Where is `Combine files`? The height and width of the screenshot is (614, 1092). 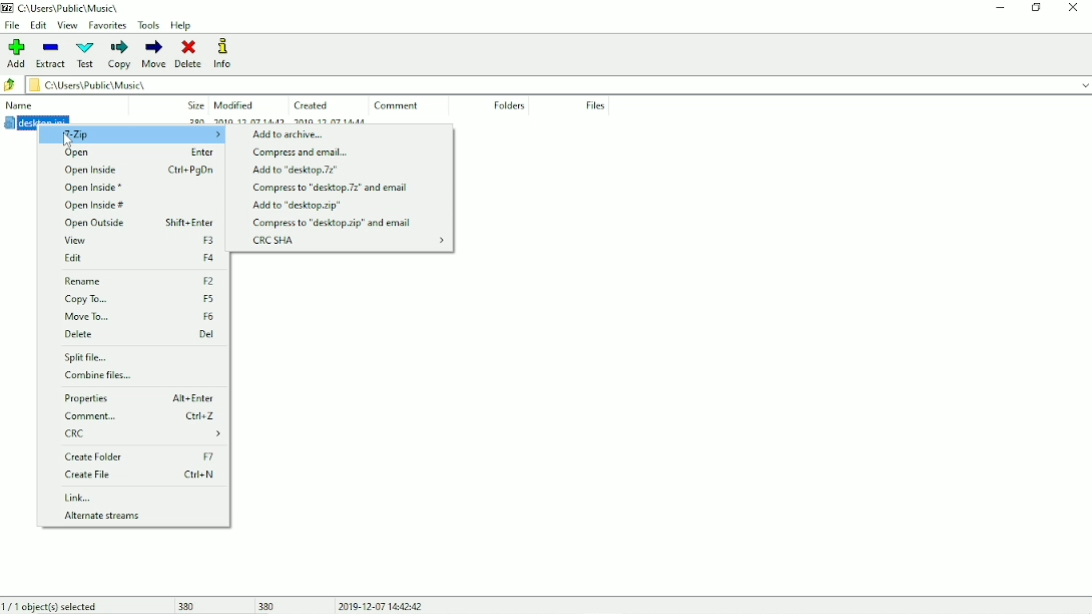 Combine files is located at coordinates (99, 375).